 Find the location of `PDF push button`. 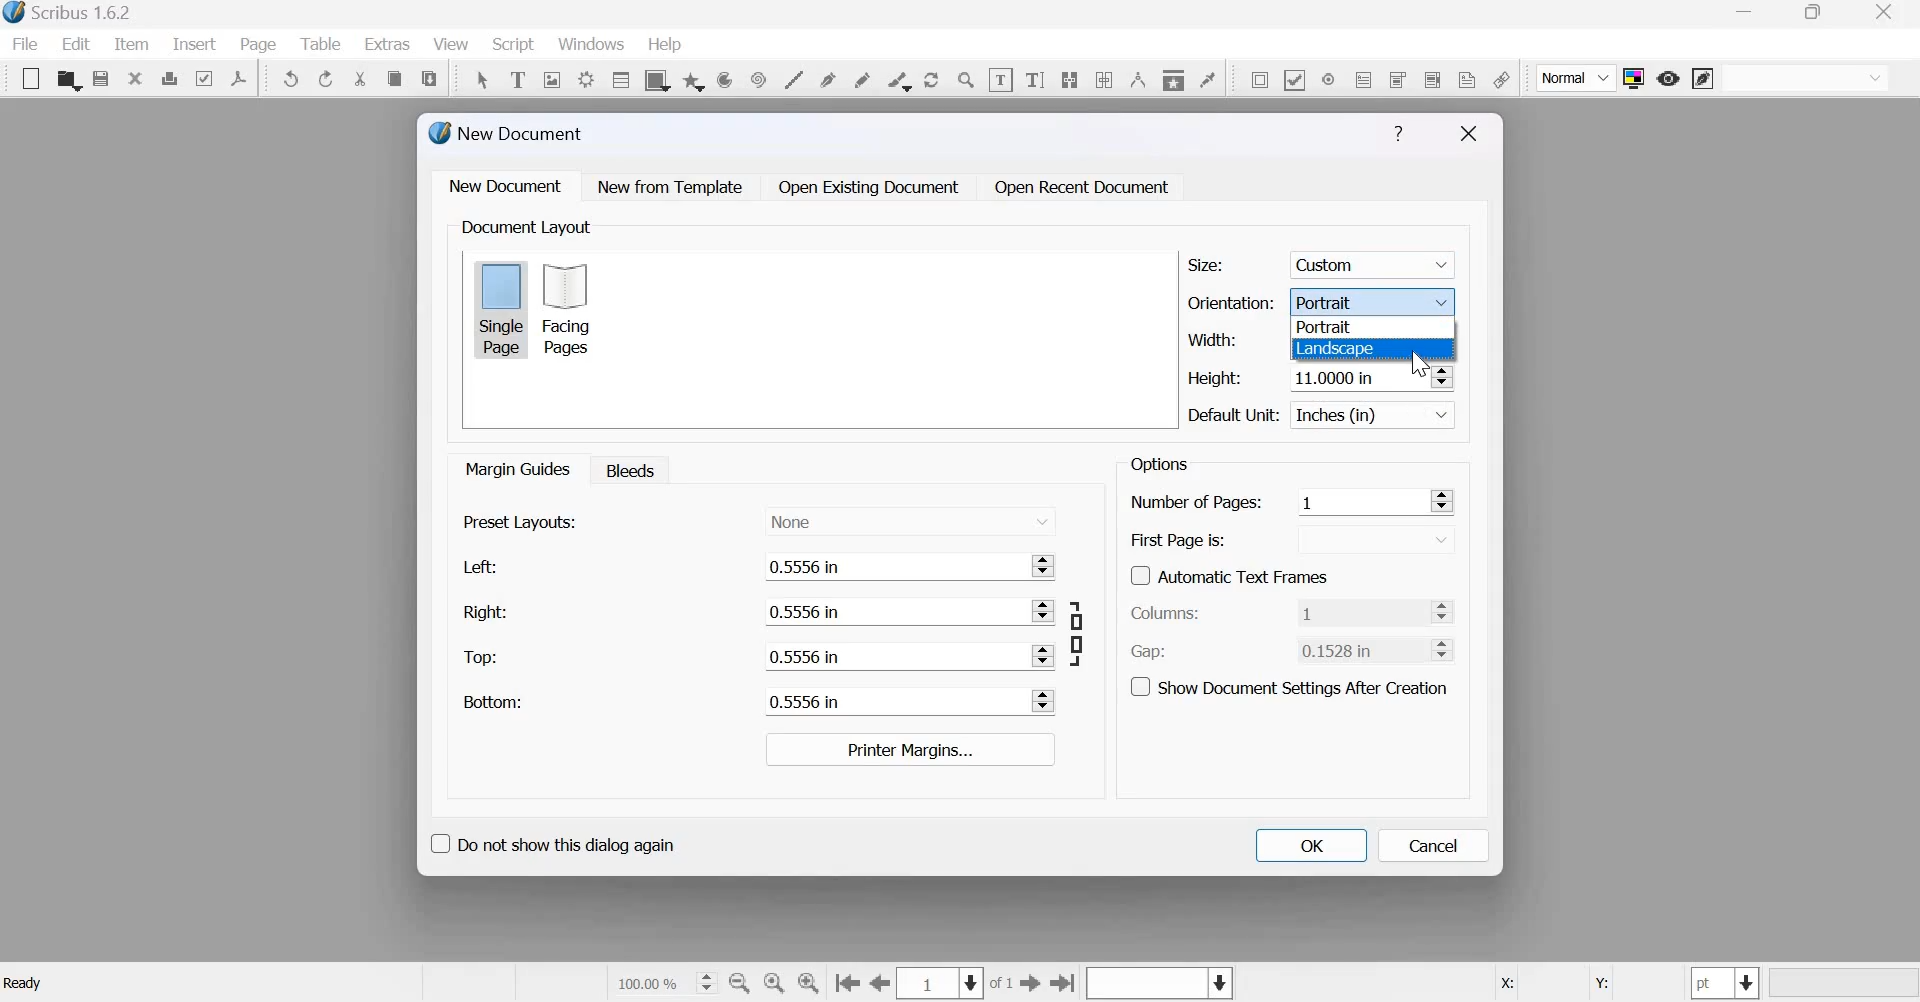

PDF push button is located at coordinates (1256, 79).